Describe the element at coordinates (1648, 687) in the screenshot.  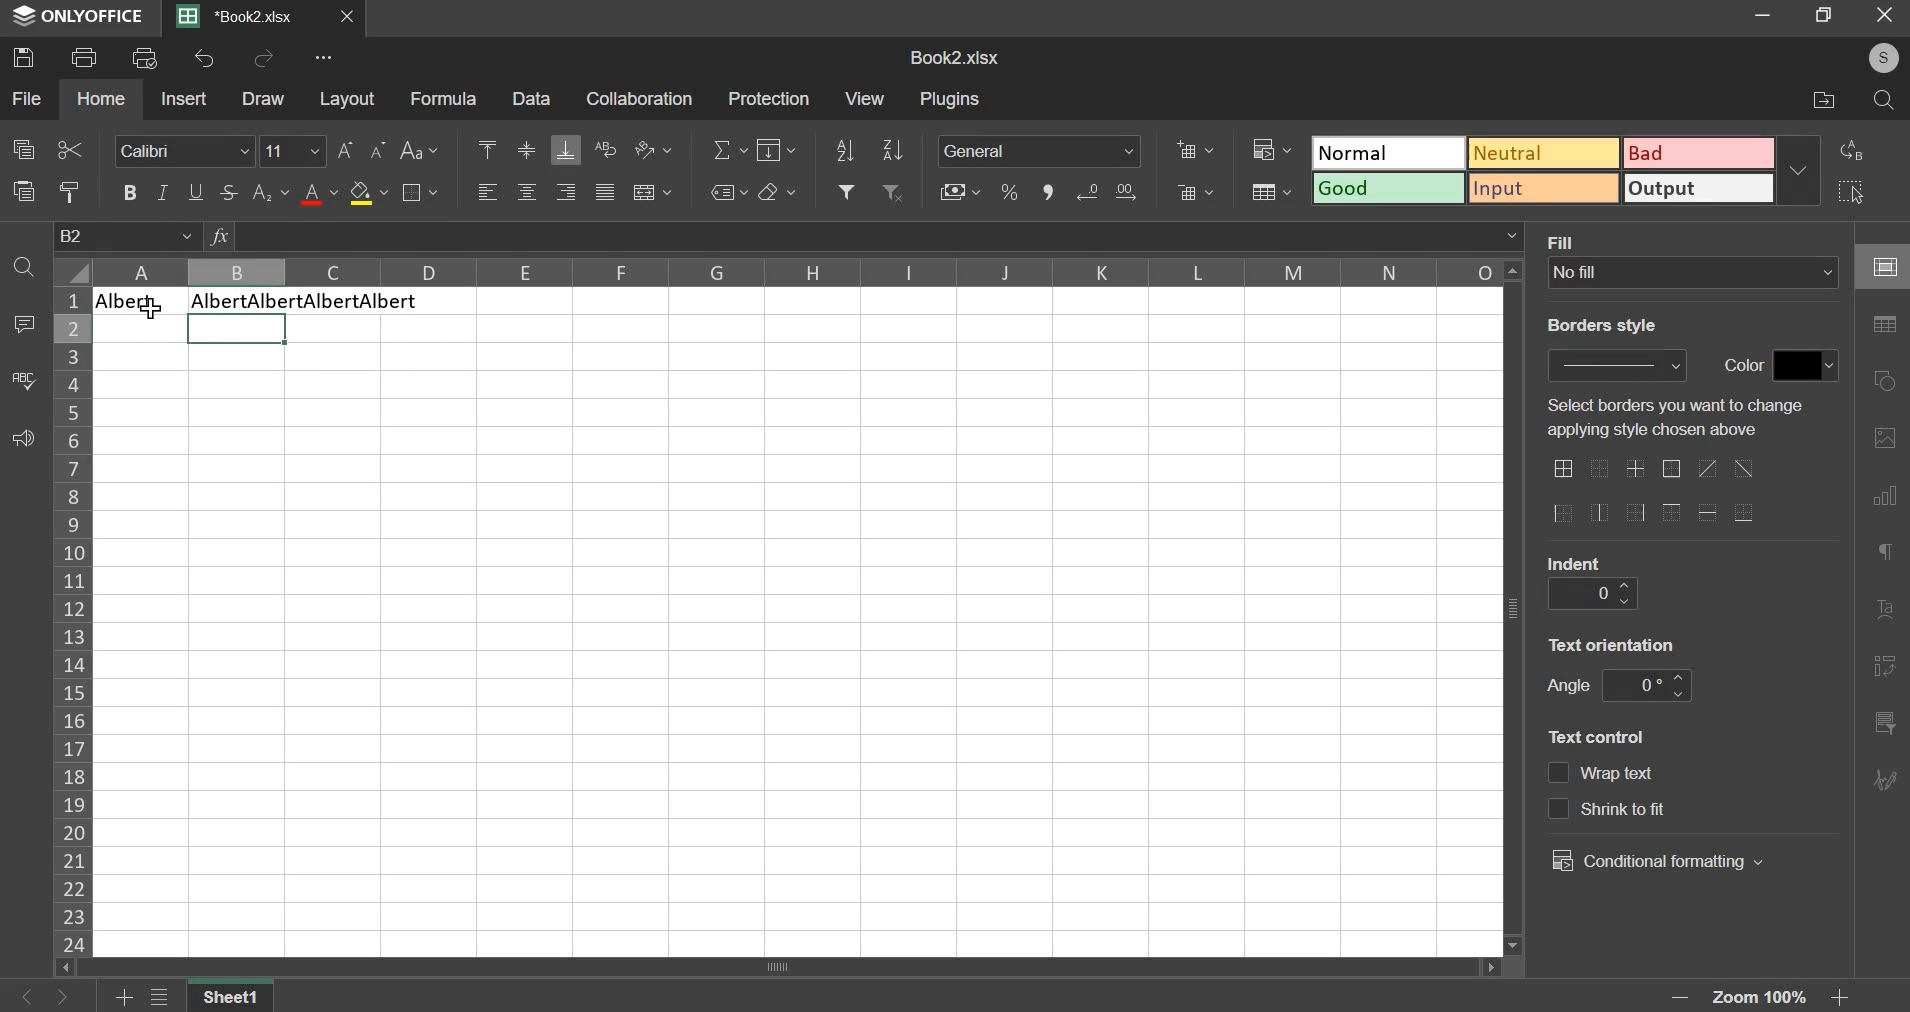
I see `angle` at that location.